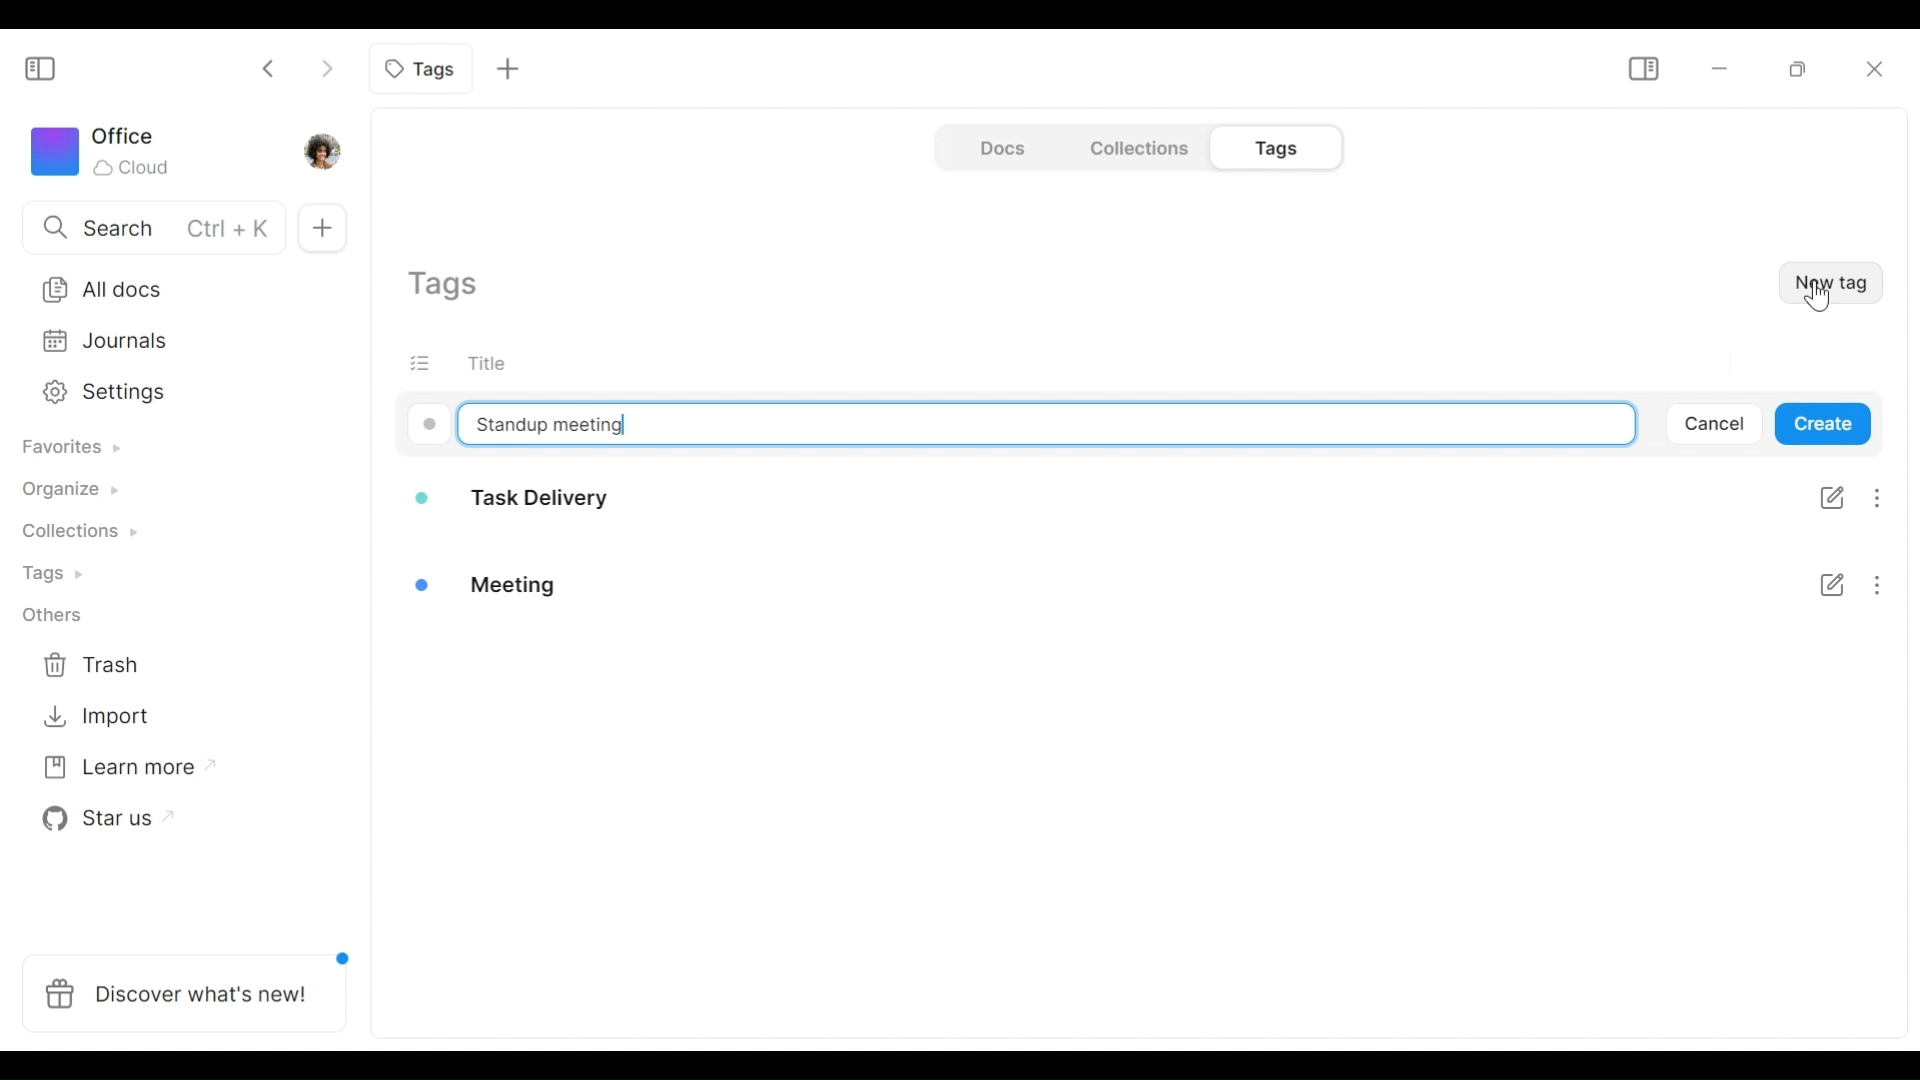 This screenshot has width=1920, height=1080. What do you see at coordinates (449, 287) in the screenshot?
I see `Show current tags` at bounding box center [449, 287].